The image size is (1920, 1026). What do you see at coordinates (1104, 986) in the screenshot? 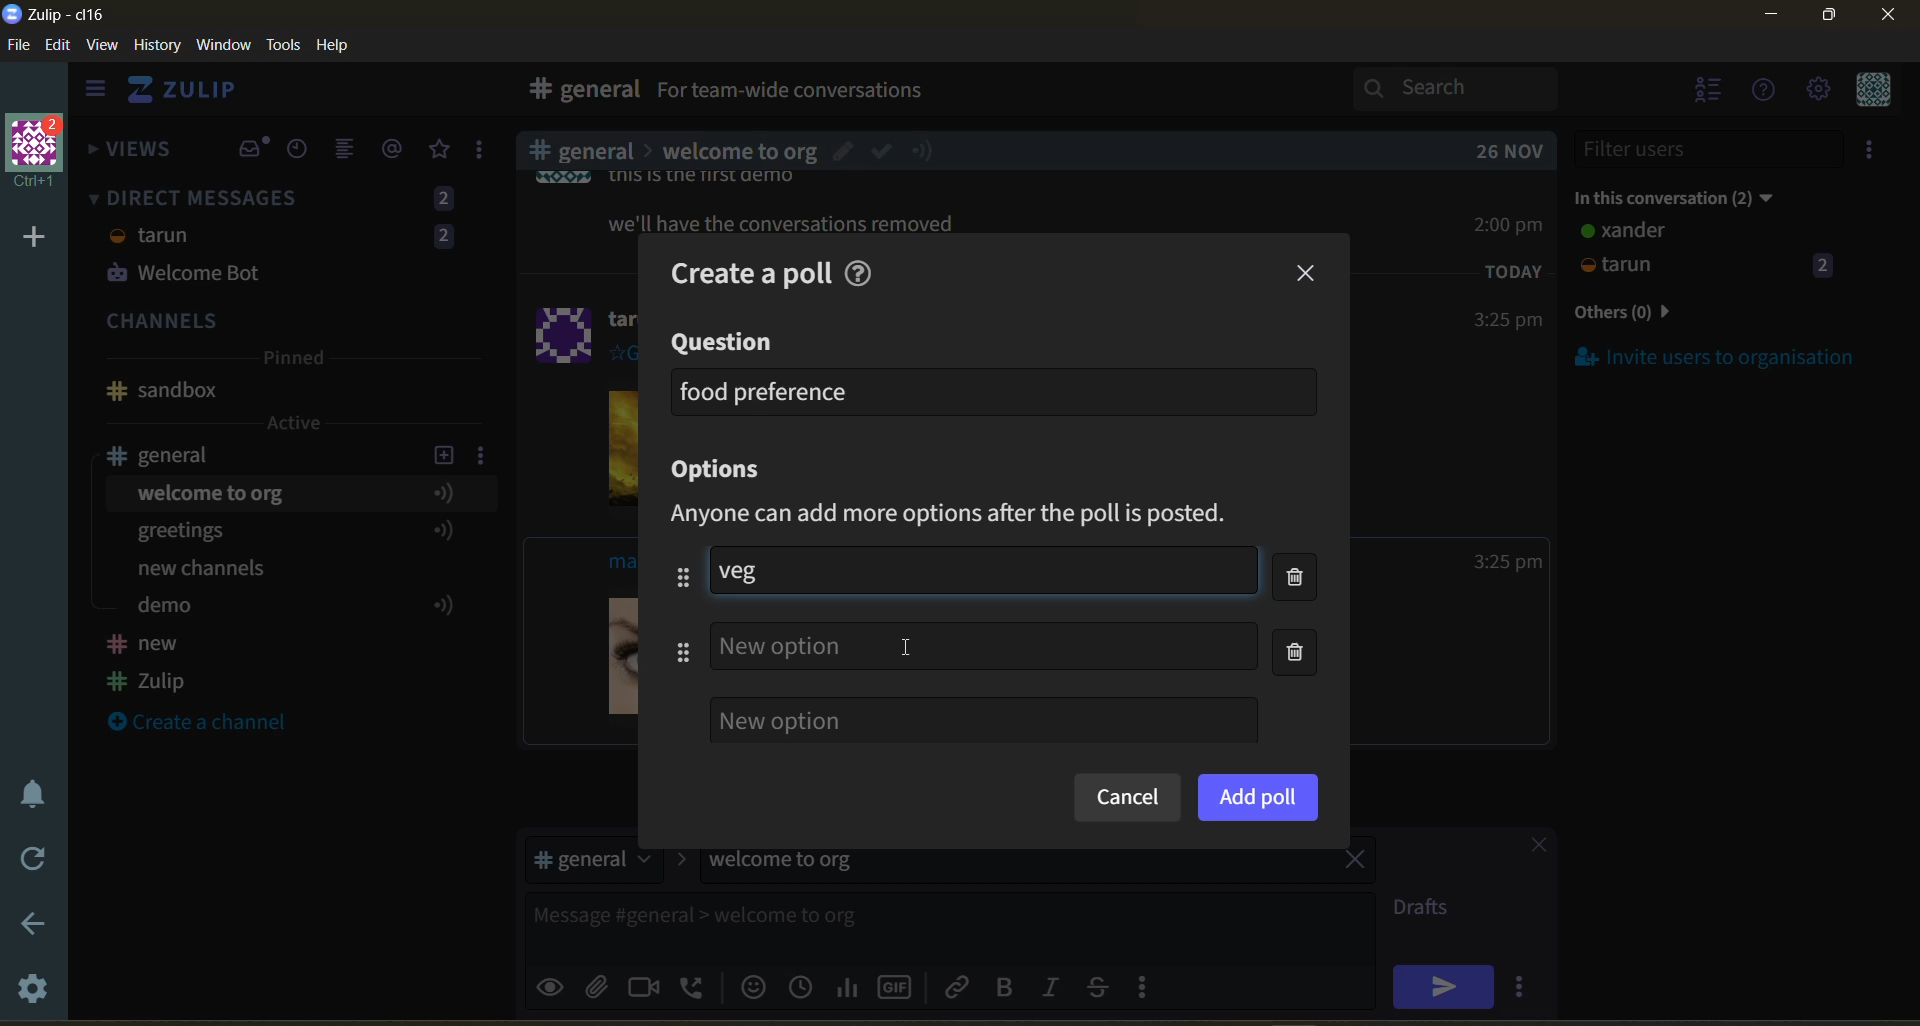
I see `strikethrough` at bounding box center [1104, 986].